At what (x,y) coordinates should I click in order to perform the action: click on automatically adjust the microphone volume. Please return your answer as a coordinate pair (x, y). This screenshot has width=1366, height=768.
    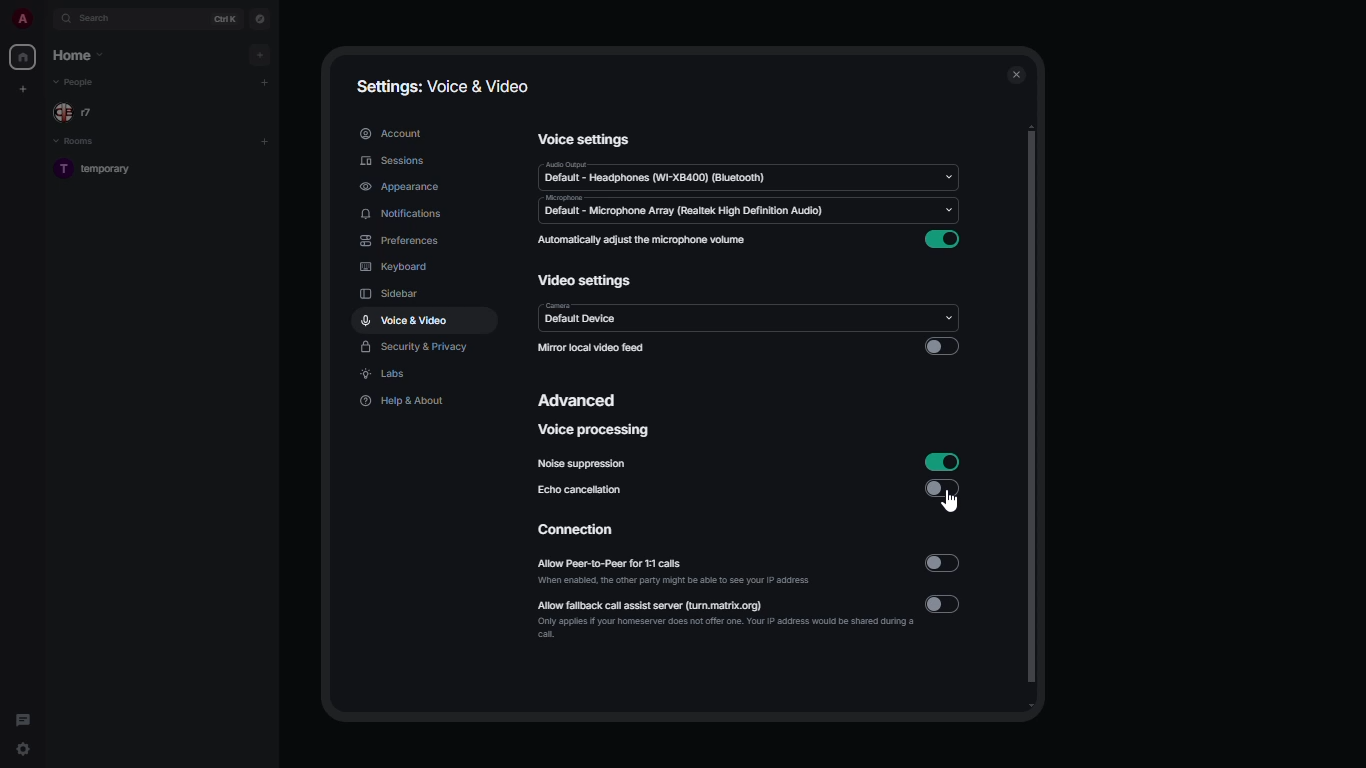
    Looking at the image, I should click on (640, 239).